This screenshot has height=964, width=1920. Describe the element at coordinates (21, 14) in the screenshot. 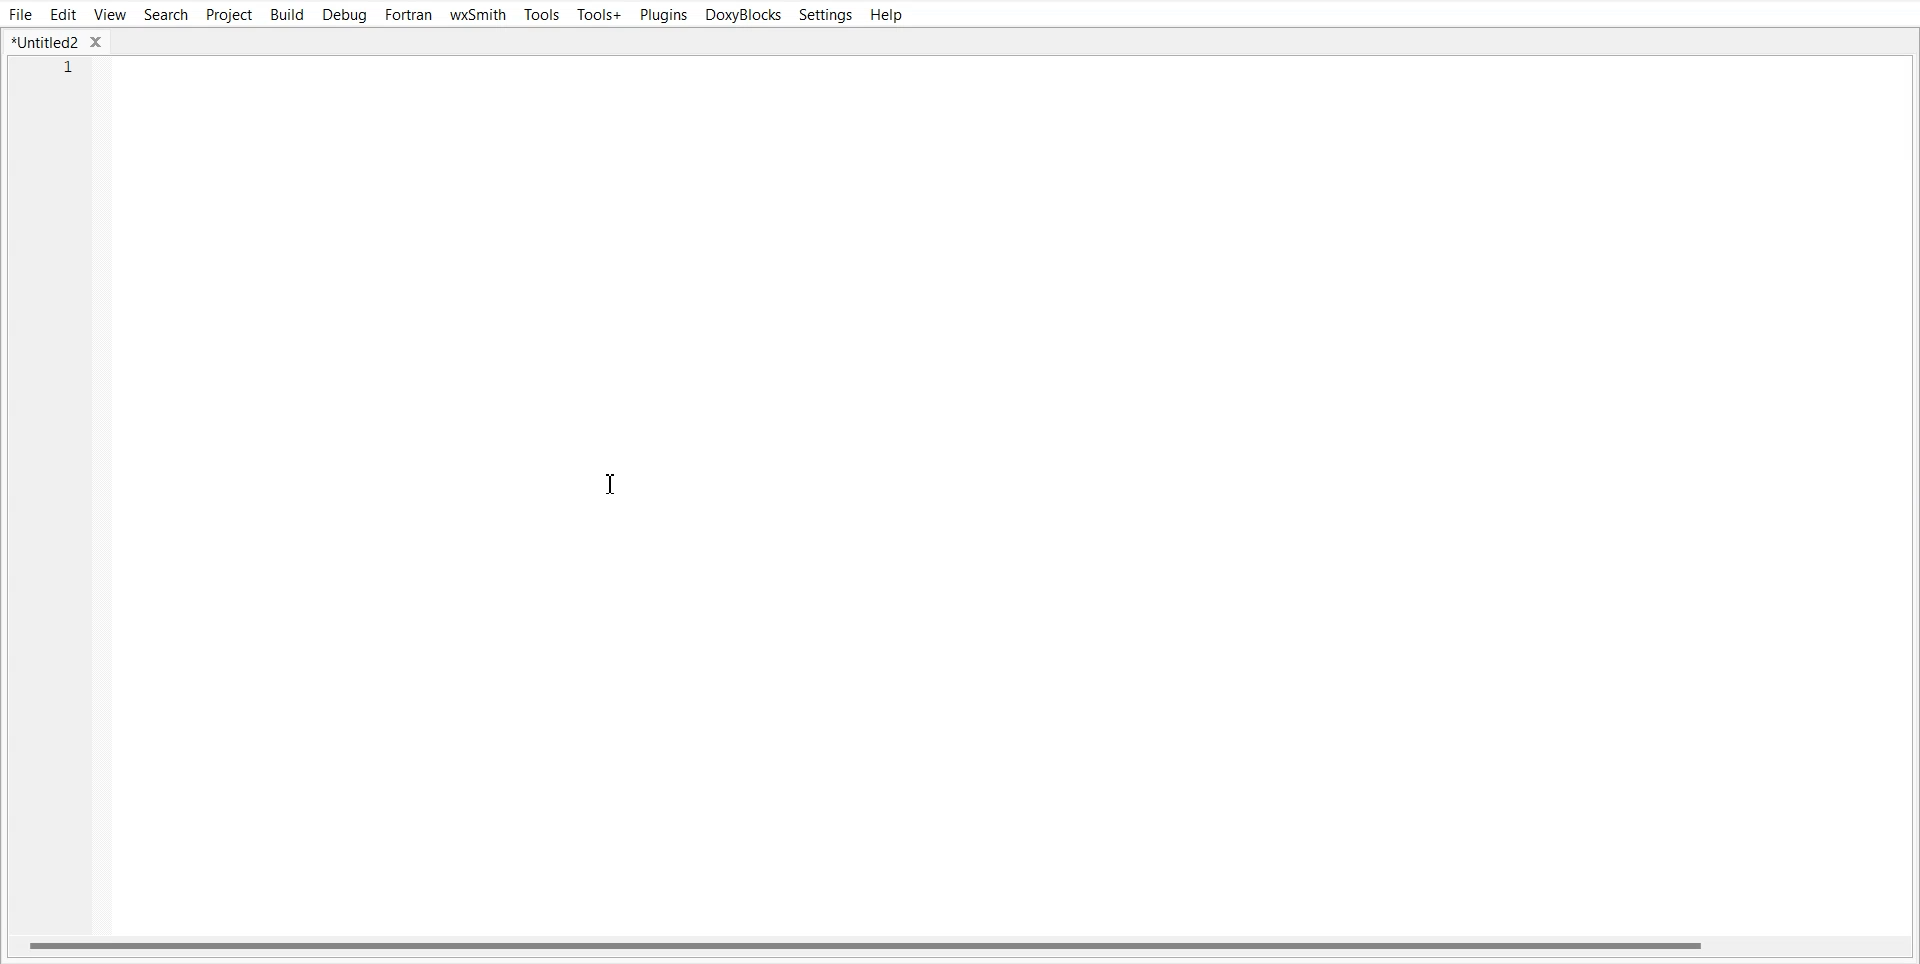

I see `File` at that location.